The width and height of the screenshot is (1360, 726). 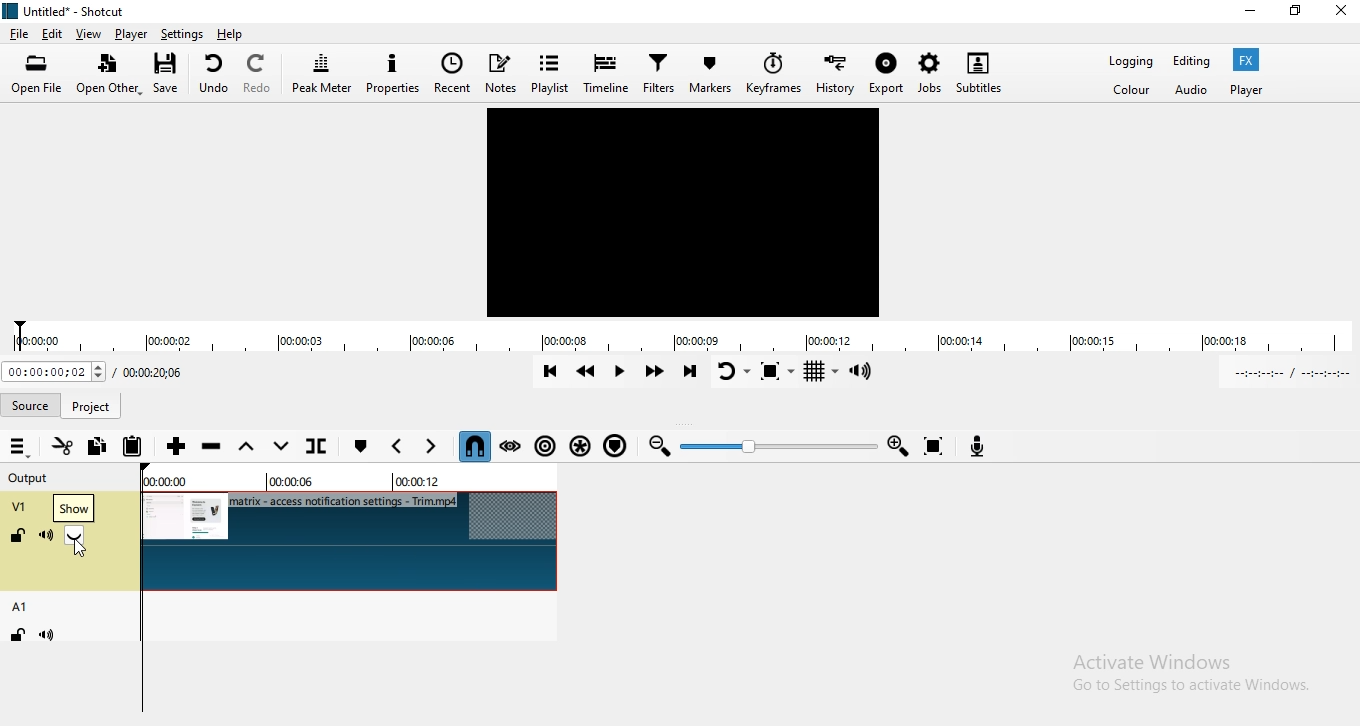 I want to click on Paste , so click(x=135, y=447).